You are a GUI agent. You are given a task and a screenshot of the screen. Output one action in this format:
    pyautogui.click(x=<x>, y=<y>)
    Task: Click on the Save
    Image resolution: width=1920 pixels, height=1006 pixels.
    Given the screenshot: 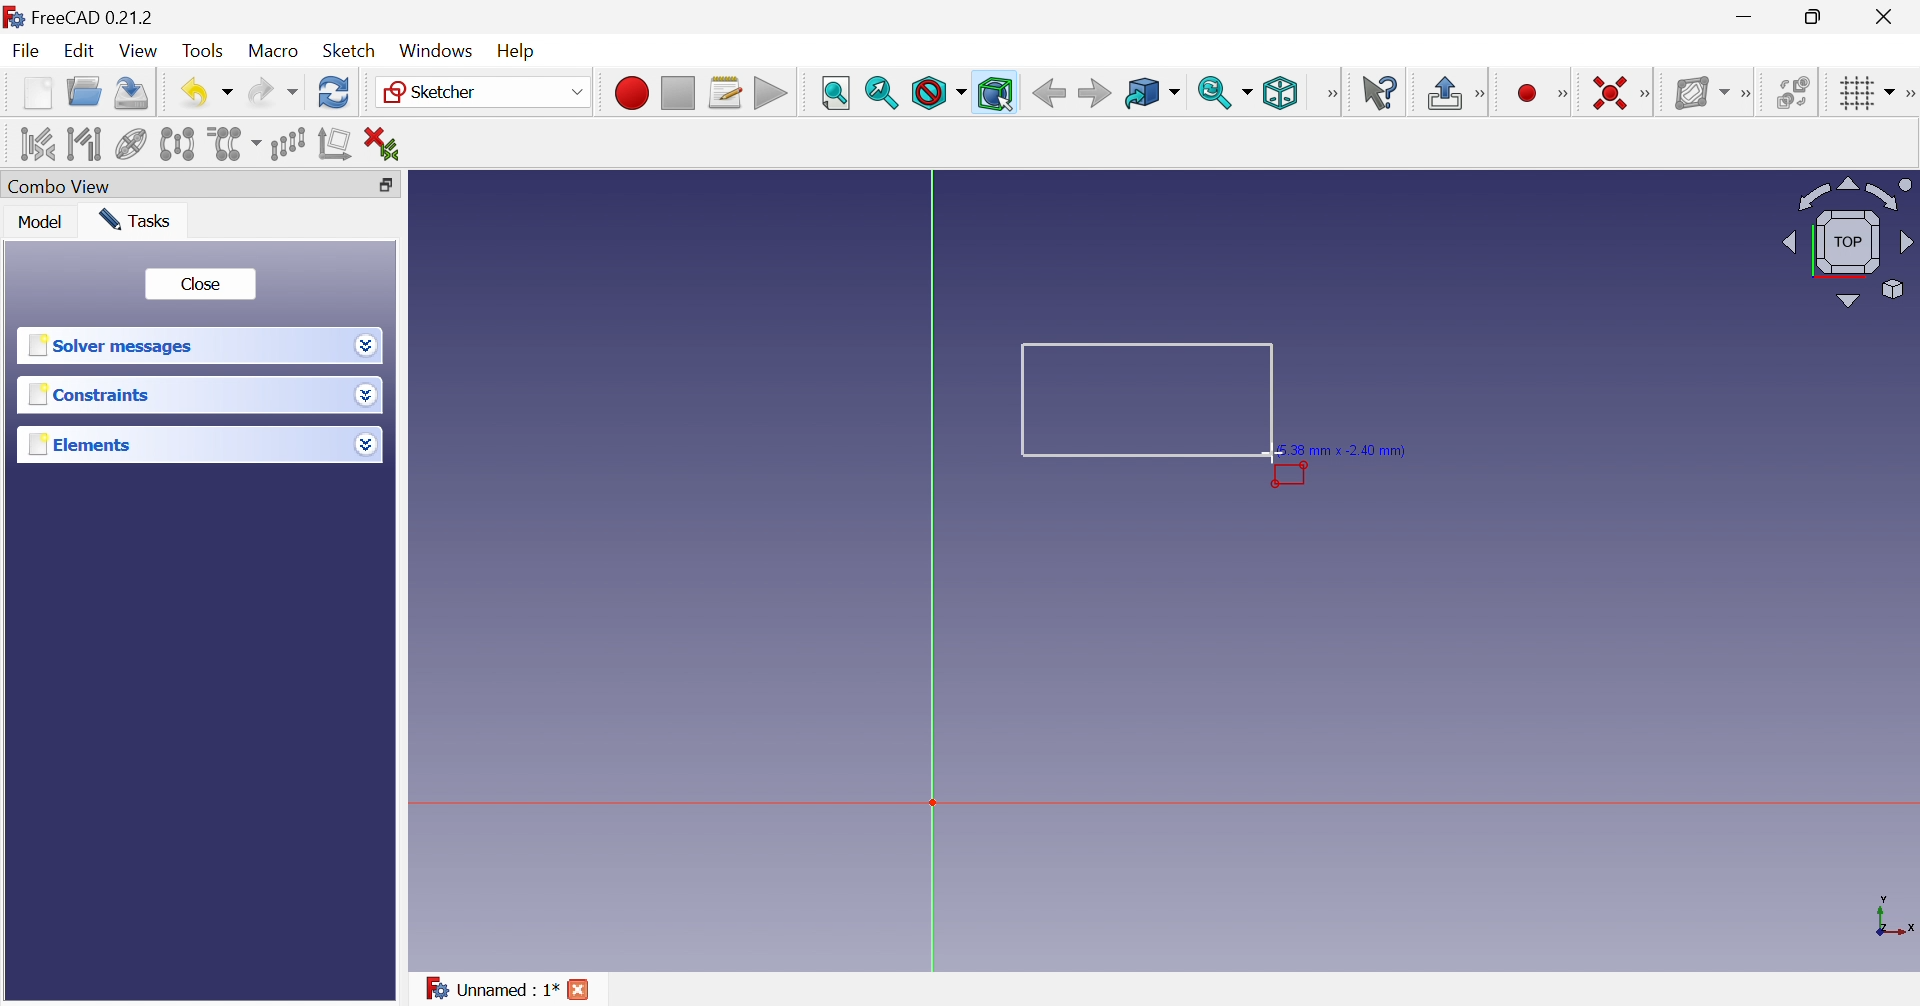 What is the action you would take?
    pyautogui.click(x=204, y=93)
    